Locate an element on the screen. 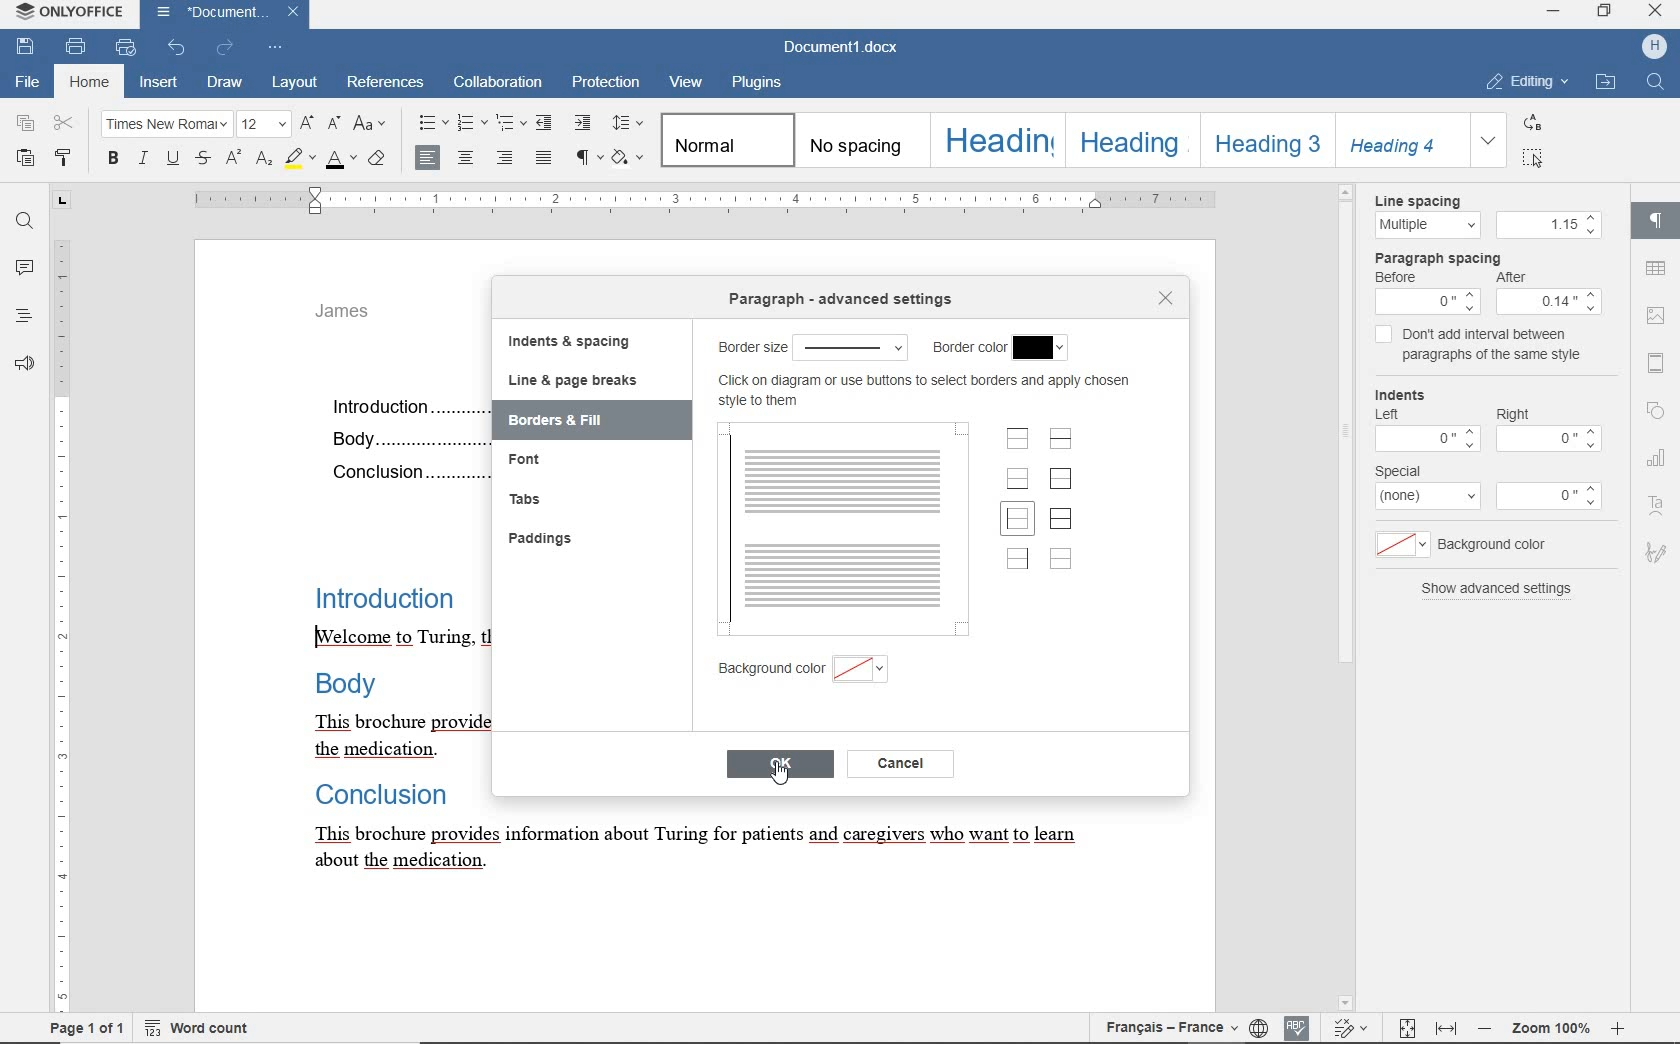 The height and width of the screenshot is (1044, 1680). signature is located at coordinates (1658, 551).